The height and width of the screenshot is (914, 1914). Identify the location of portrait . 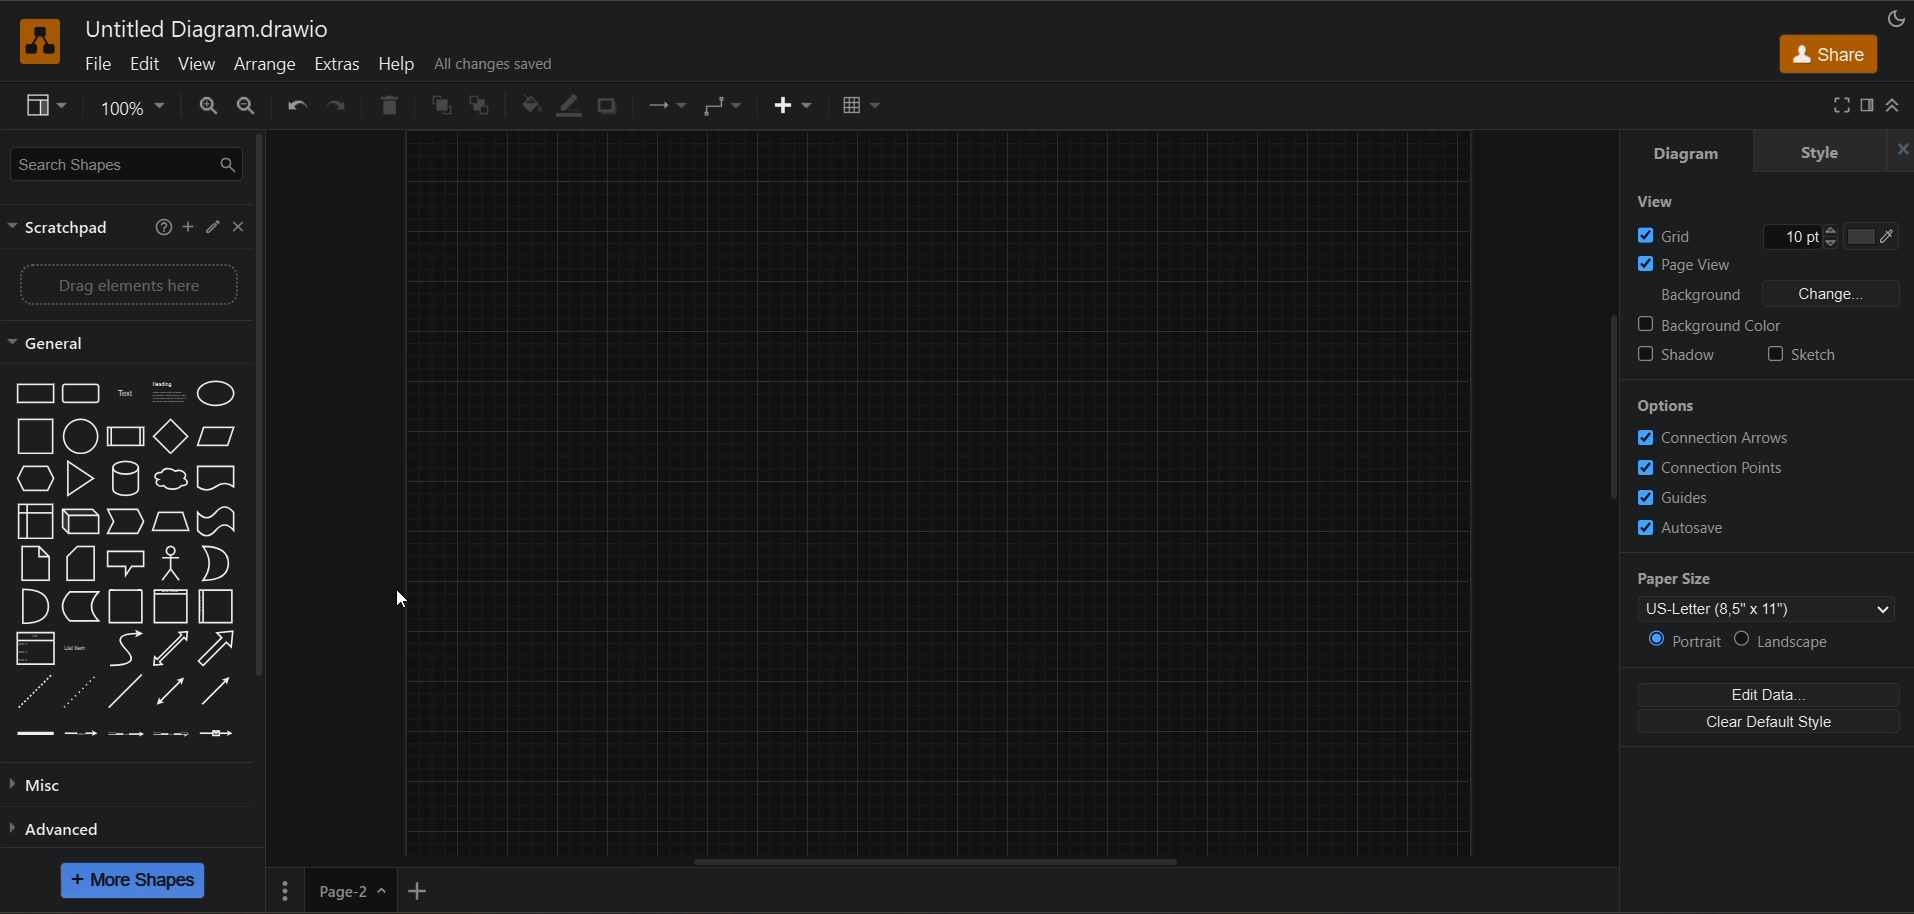
(1686, 641).